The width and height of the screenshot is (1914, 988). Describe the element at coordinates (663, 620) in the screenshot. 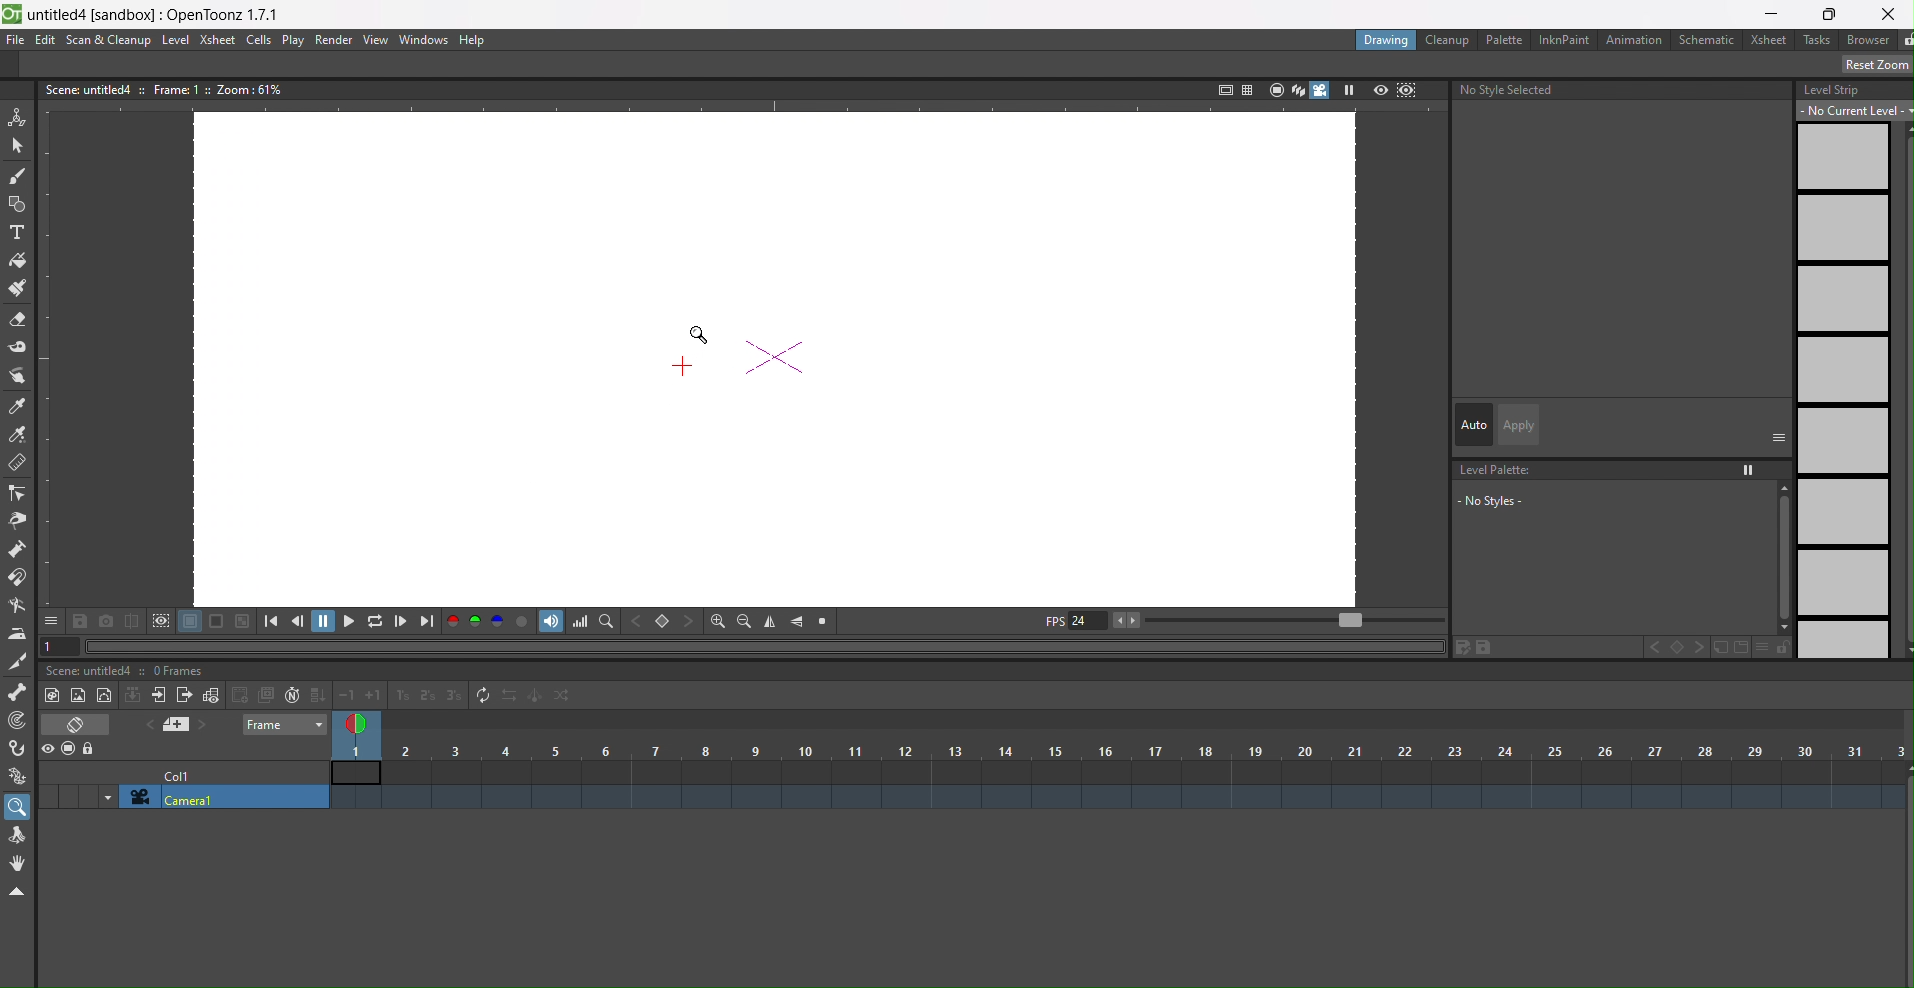

I see `set key` at that location.